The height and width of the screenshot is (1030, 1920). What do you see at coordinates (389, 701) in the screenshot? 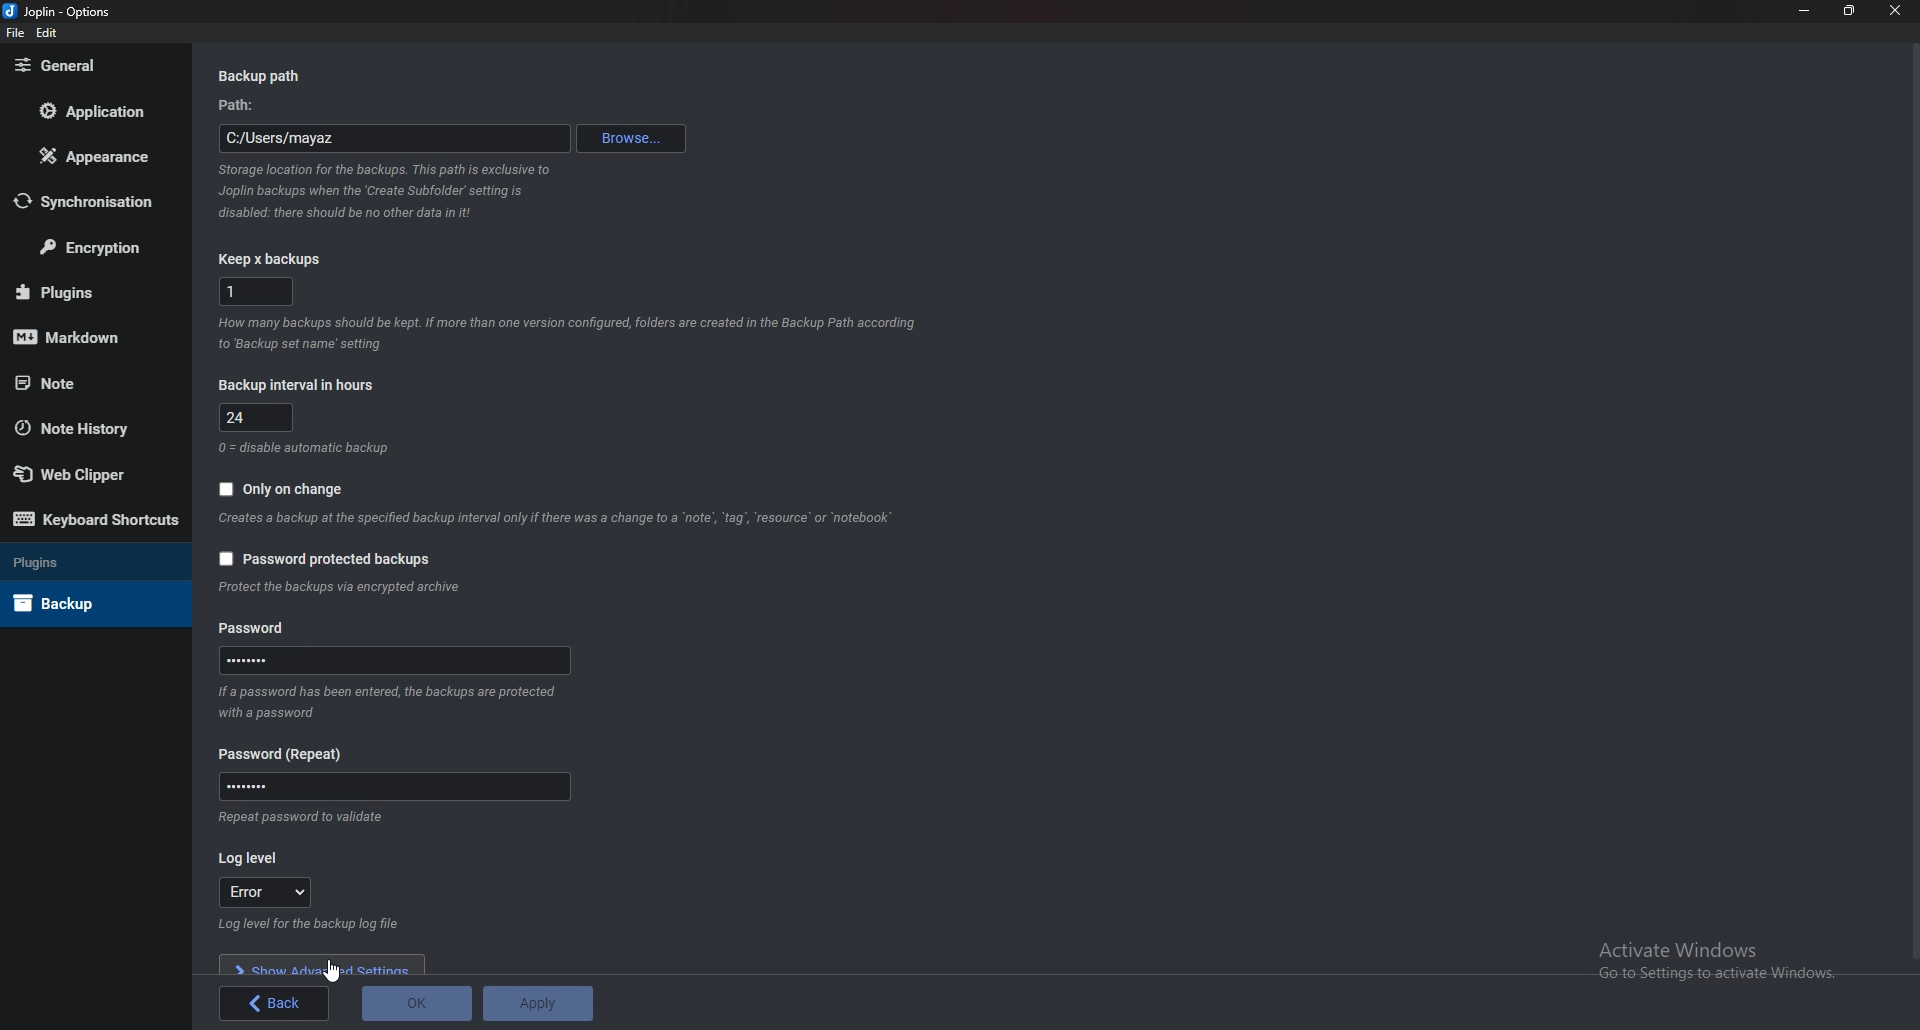
I see `Info` at bounding box center [389, 701].